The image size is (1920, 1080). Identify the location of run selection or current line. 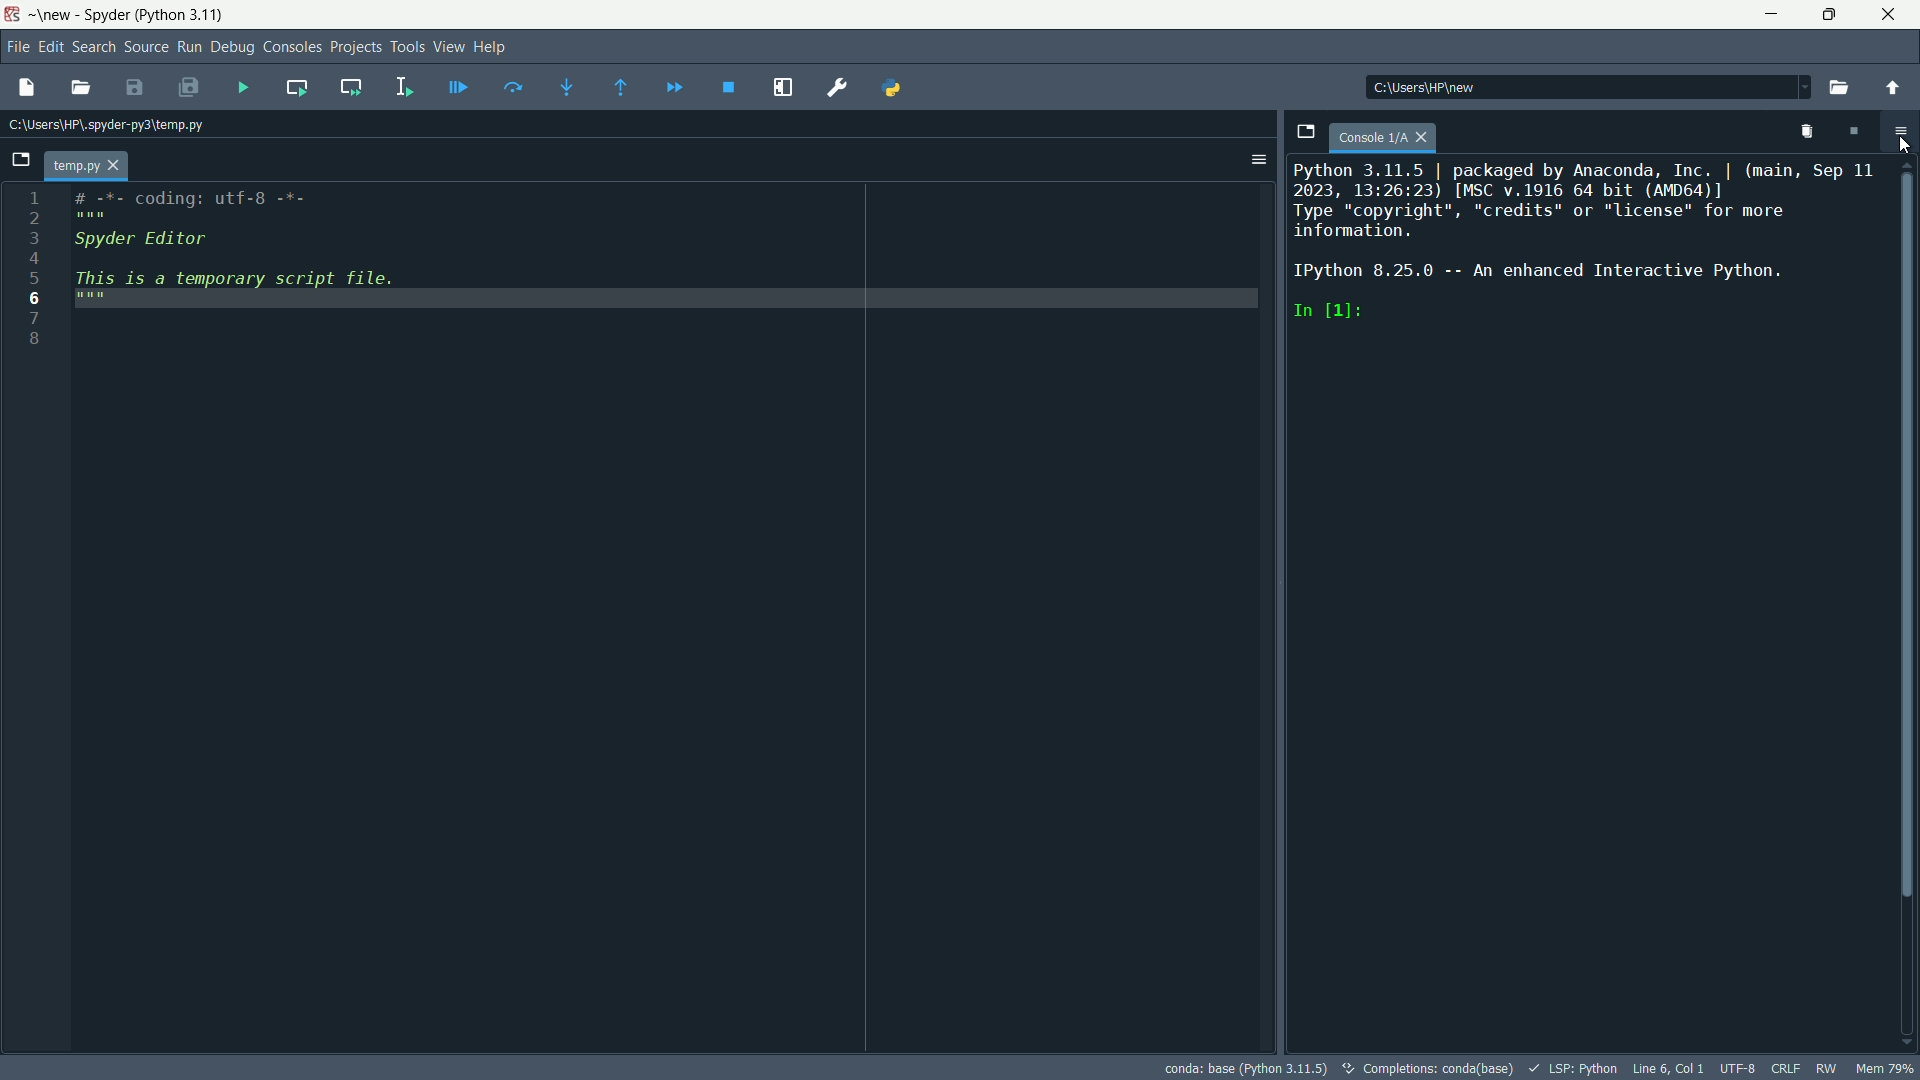
(405, 86).